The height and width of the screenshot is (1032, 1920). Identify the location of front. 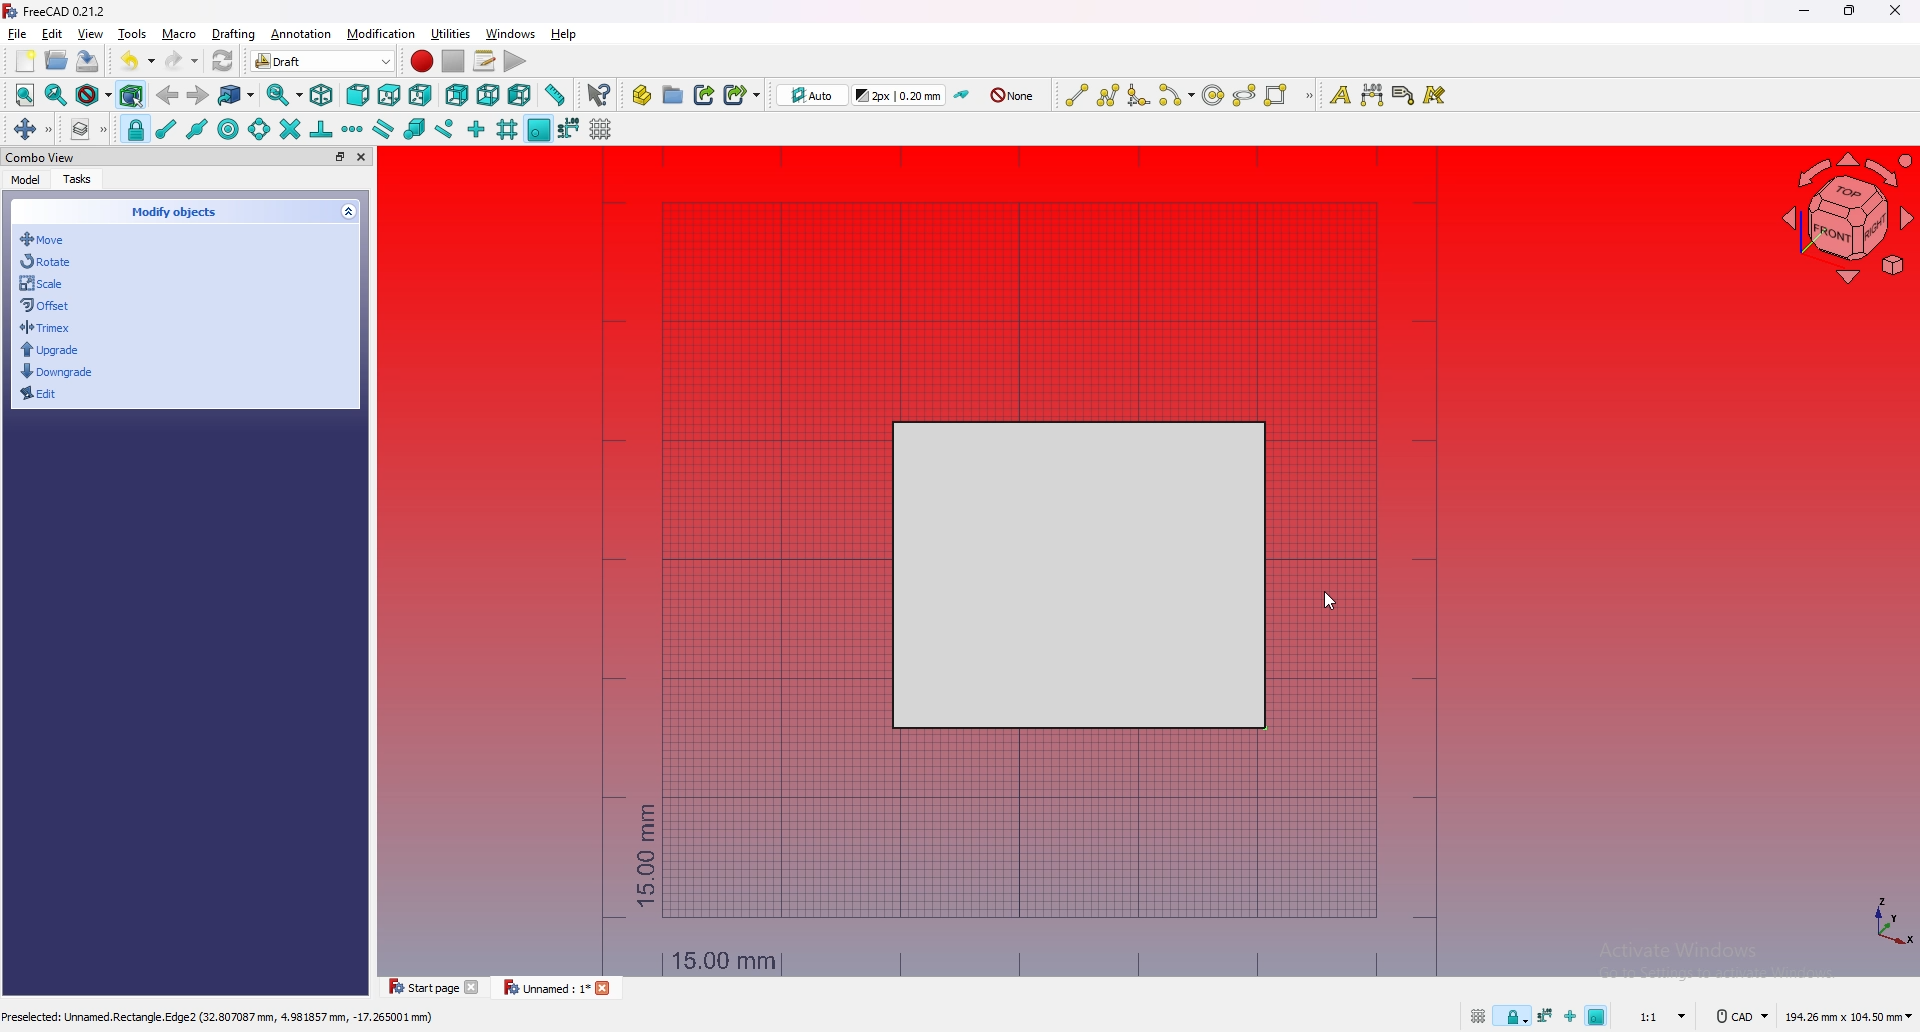
(358, 95).